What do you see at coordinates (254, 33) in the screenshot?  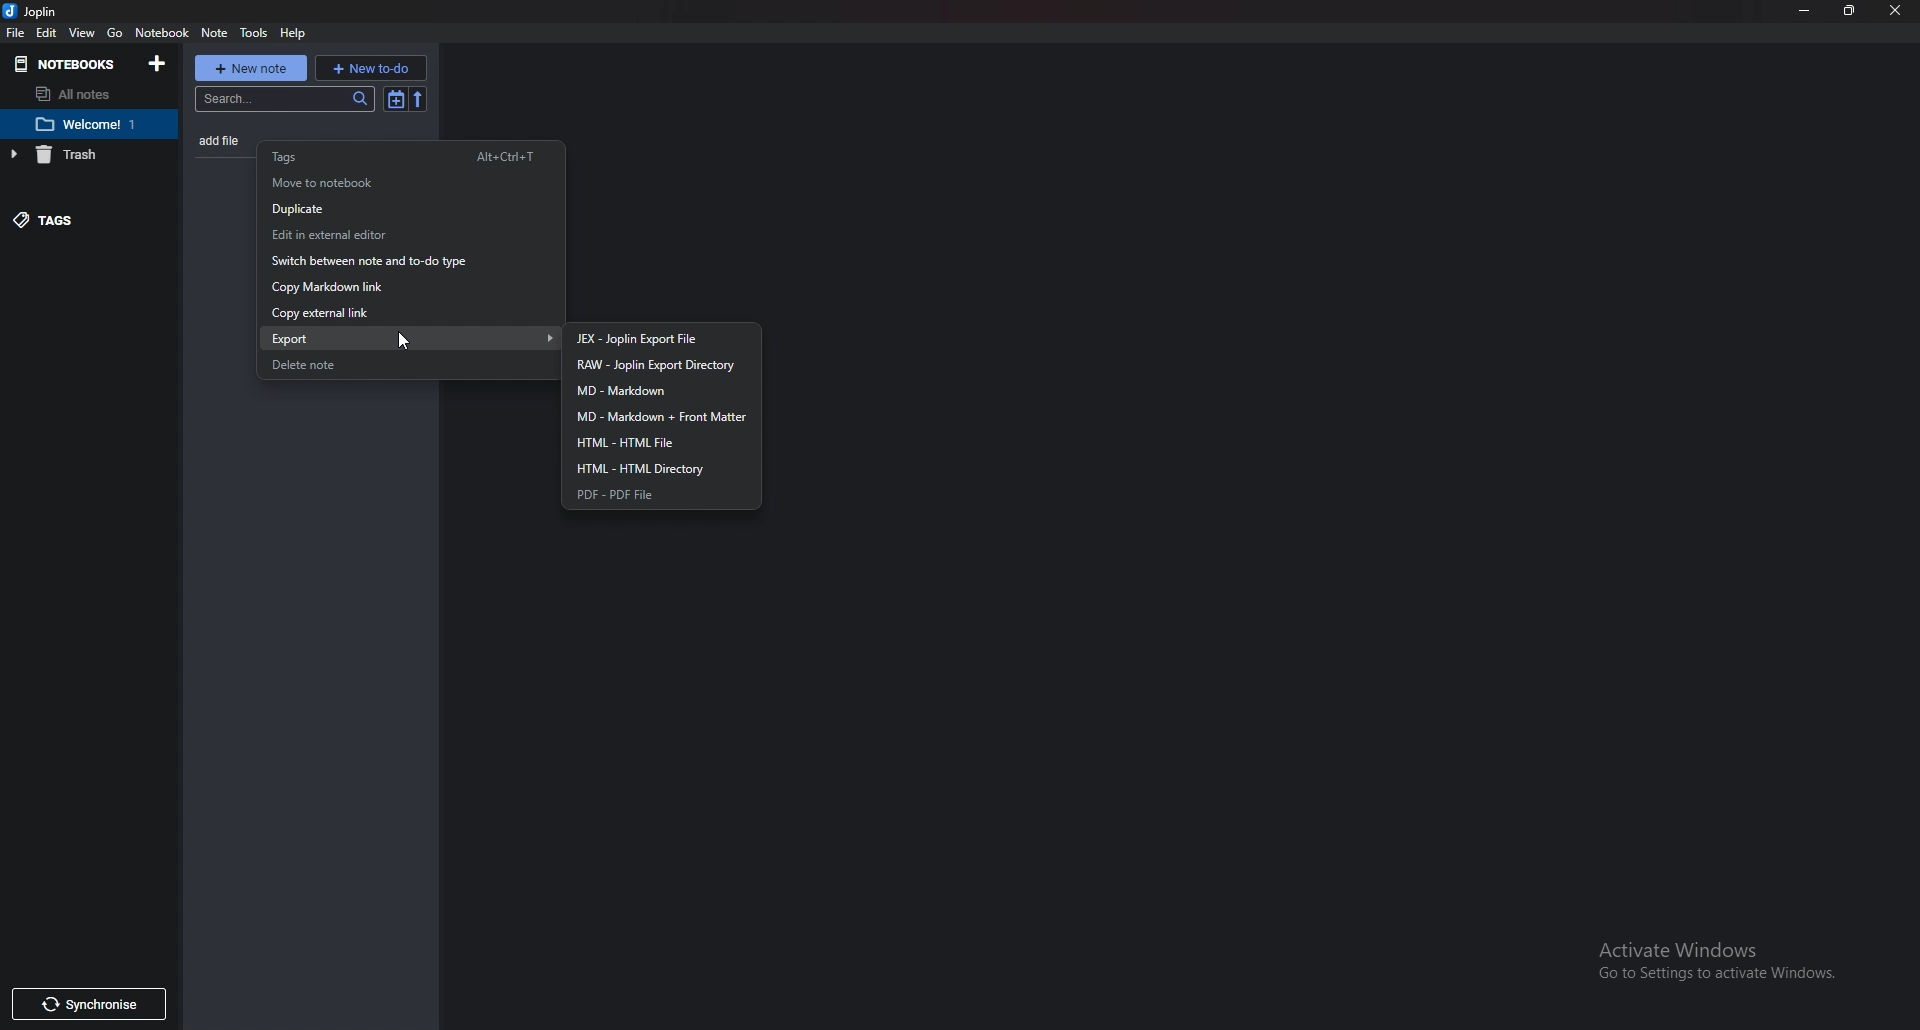 I see `Tools` at bounding box center [254, 33].